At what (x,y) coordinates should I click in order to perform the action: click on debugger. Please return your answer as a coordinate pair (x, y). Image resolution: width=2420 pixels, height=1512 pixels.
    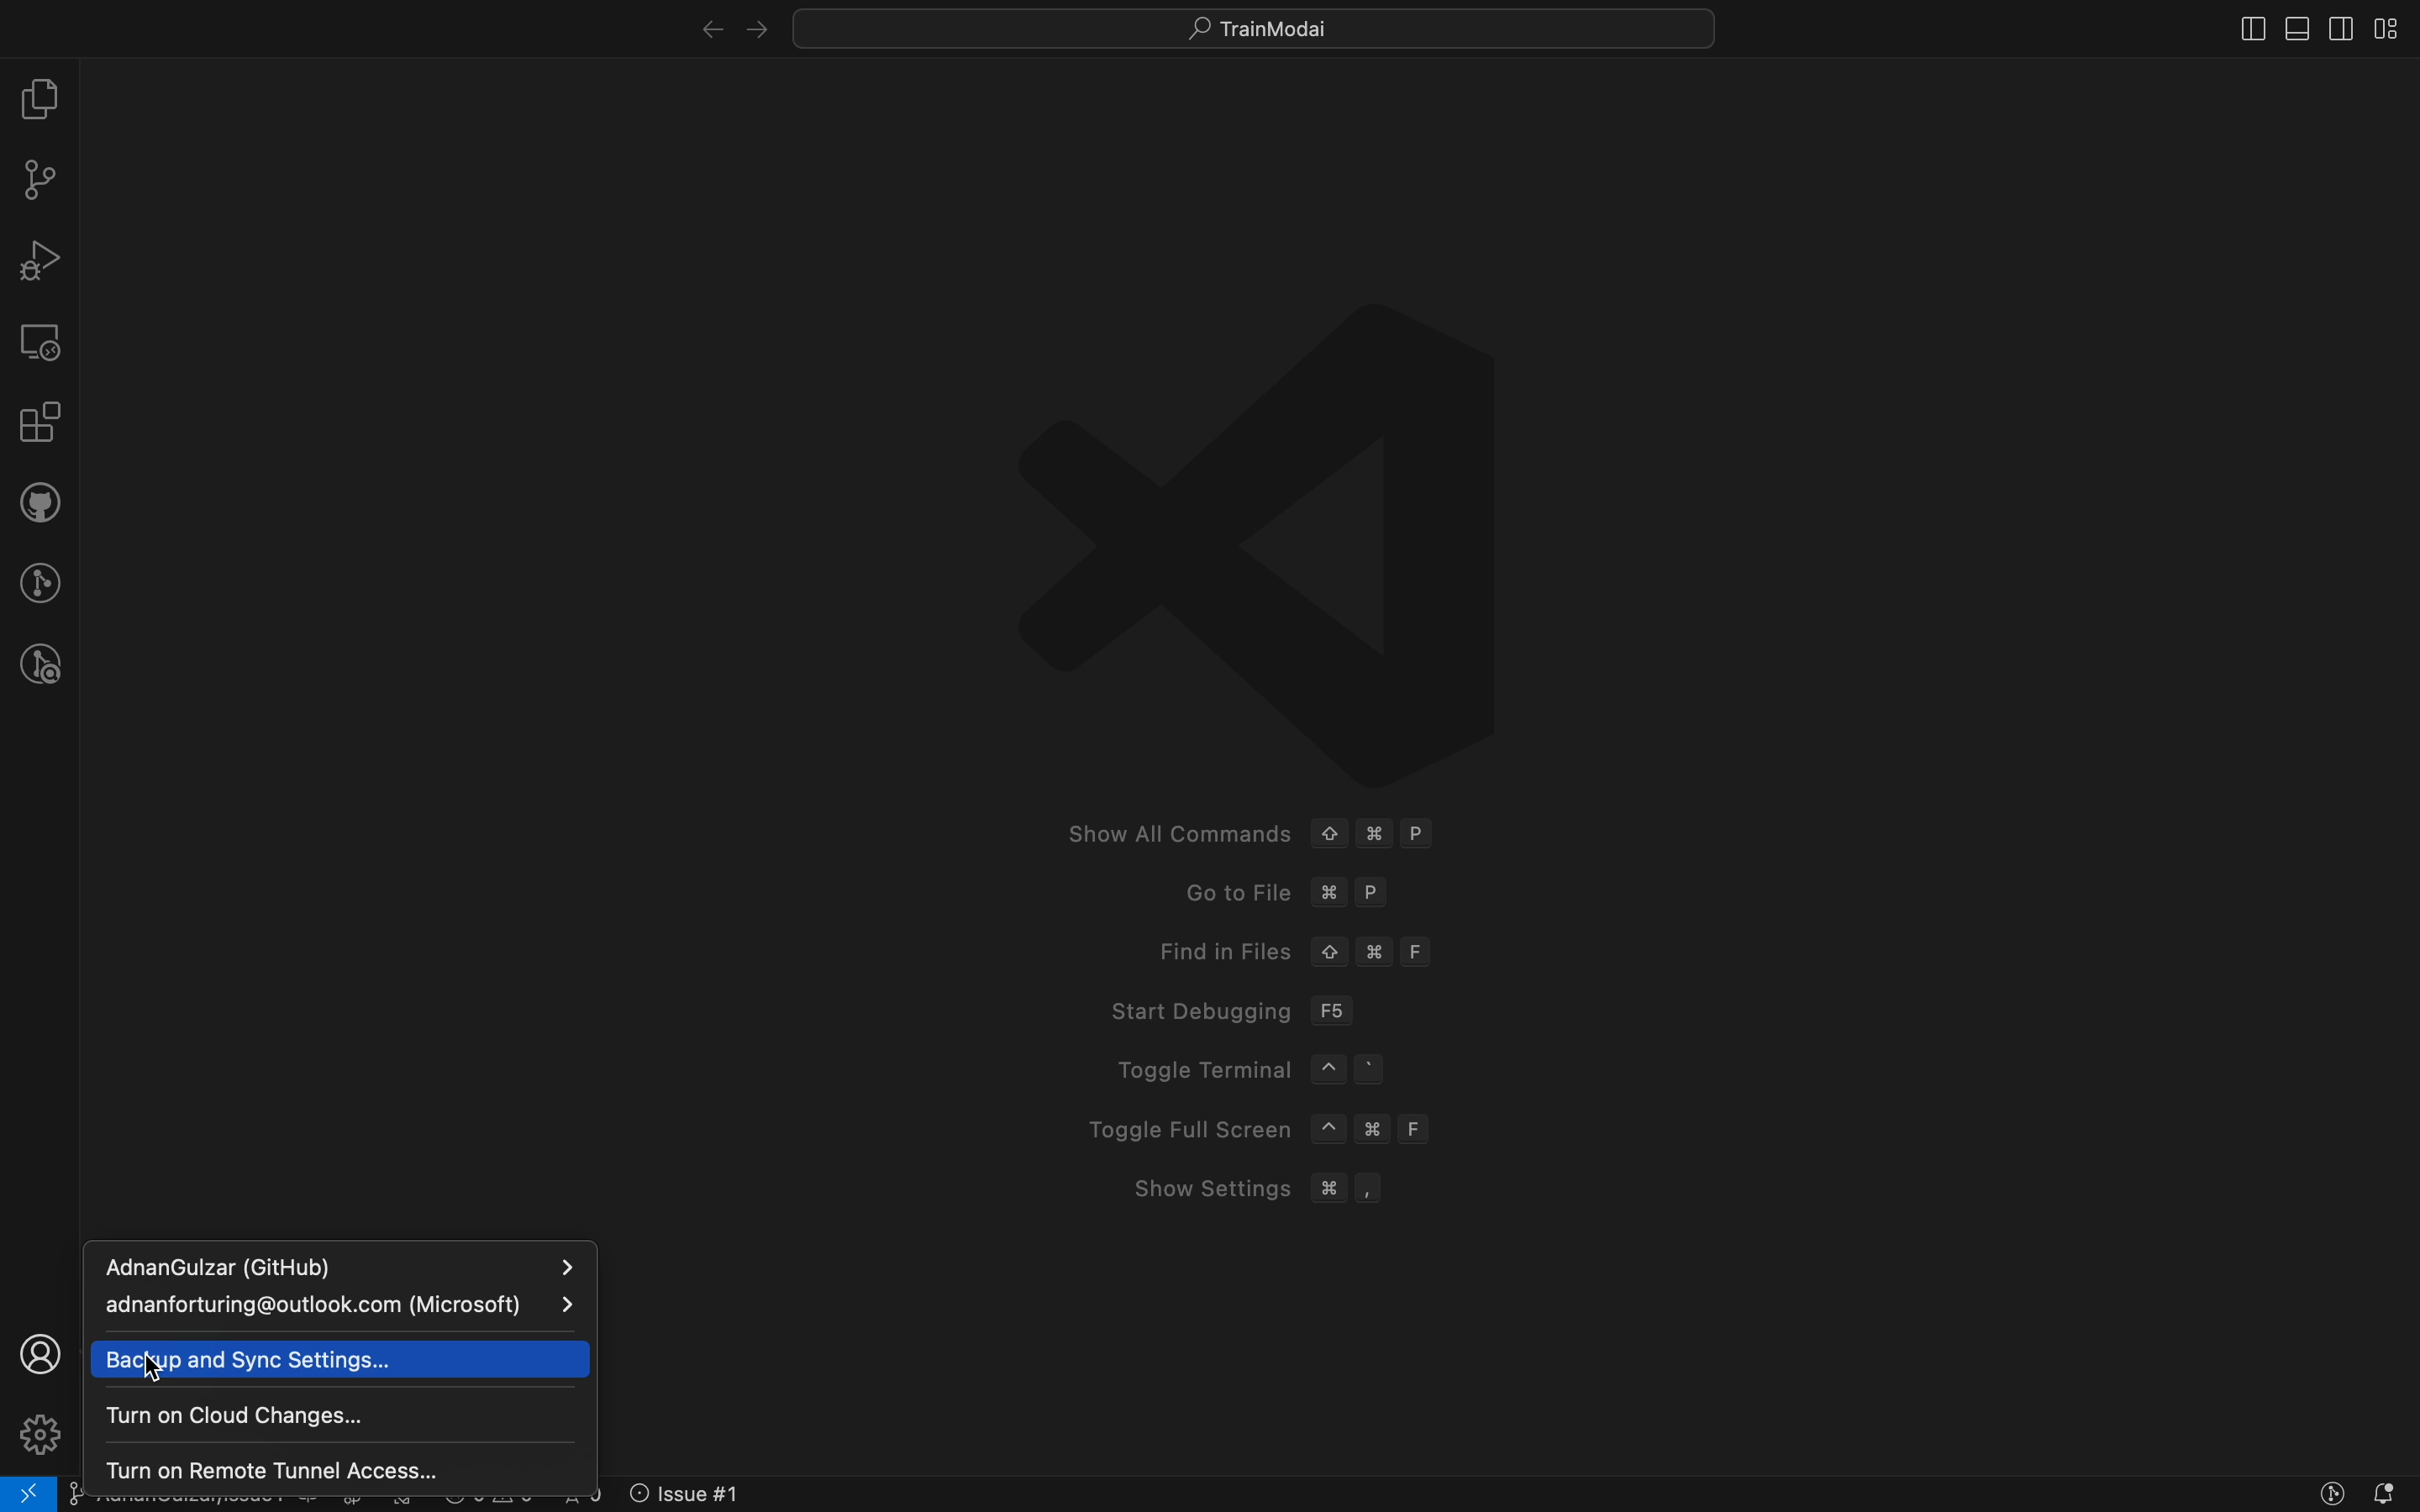
    Looking at the image, I should click on (40, 259).